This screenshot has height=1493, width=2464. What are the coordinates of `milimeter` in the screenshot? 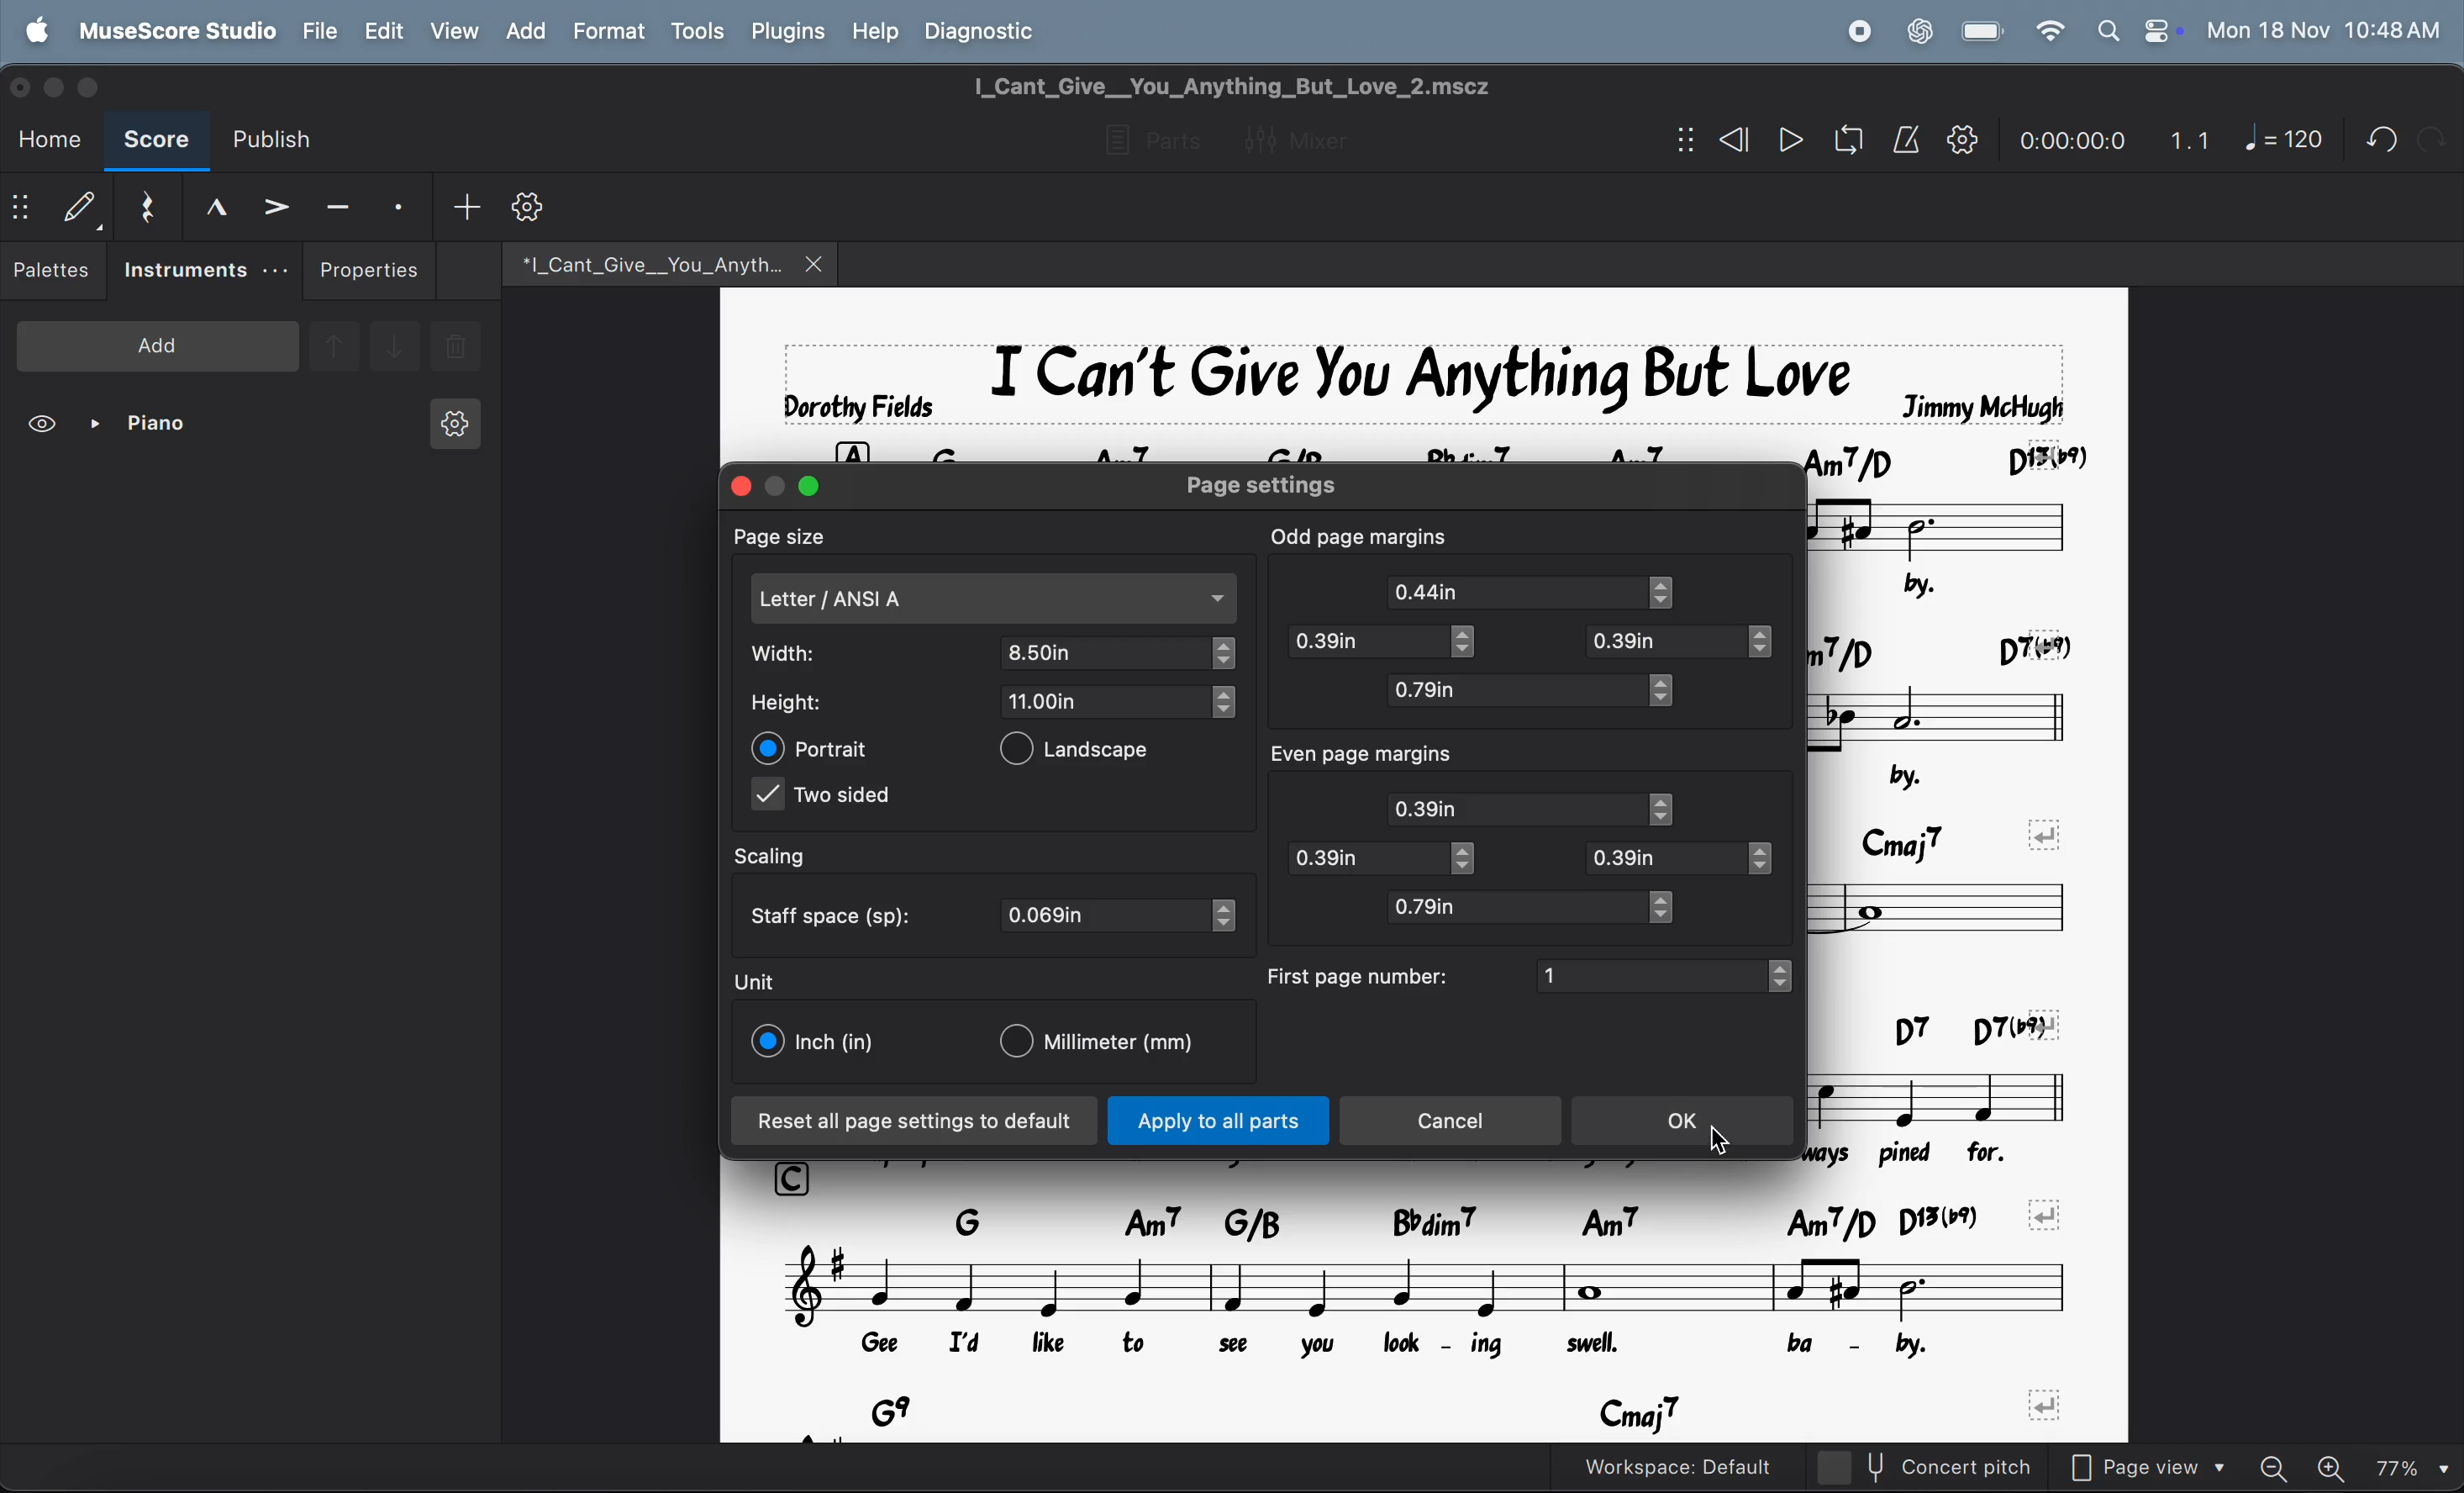 It's located at (1109, 1044).